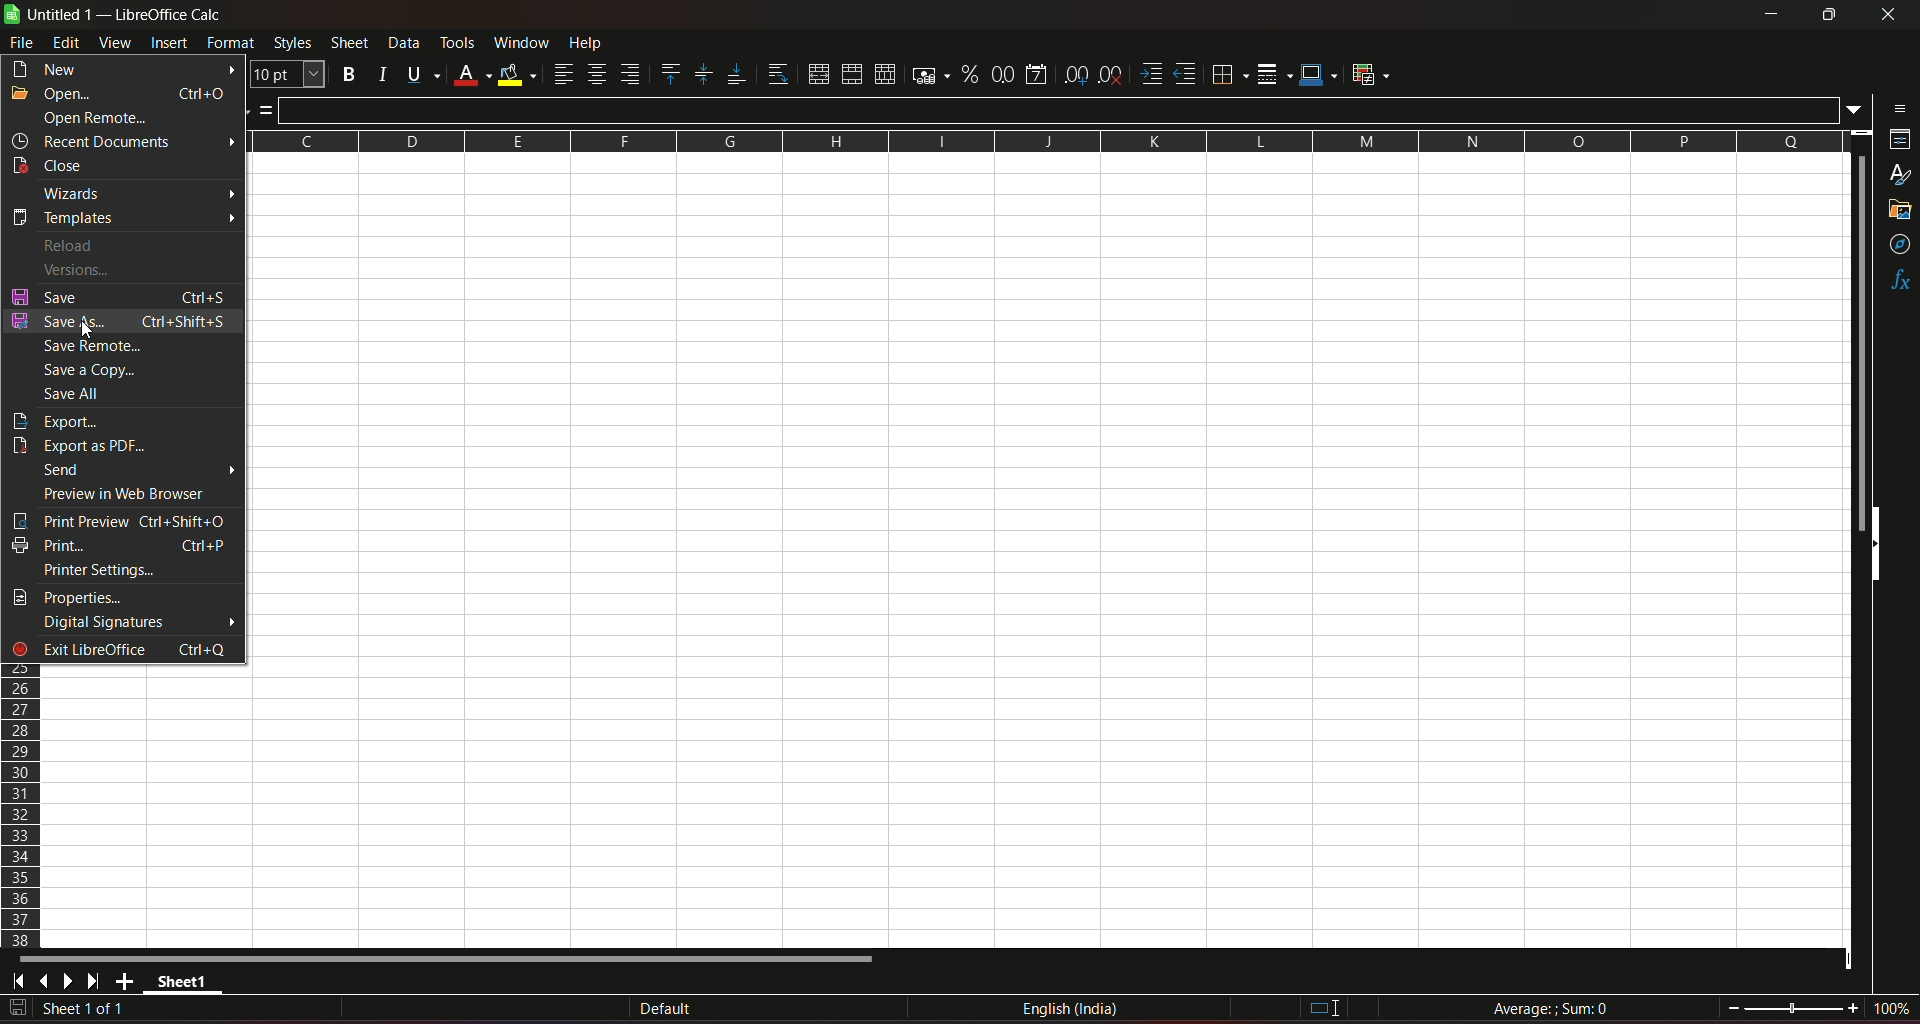 The height and width of the screenshot is (1024, 1920). Describe the element at coordinates (1880, 548) in the screenshot. I see `hide` at that location.